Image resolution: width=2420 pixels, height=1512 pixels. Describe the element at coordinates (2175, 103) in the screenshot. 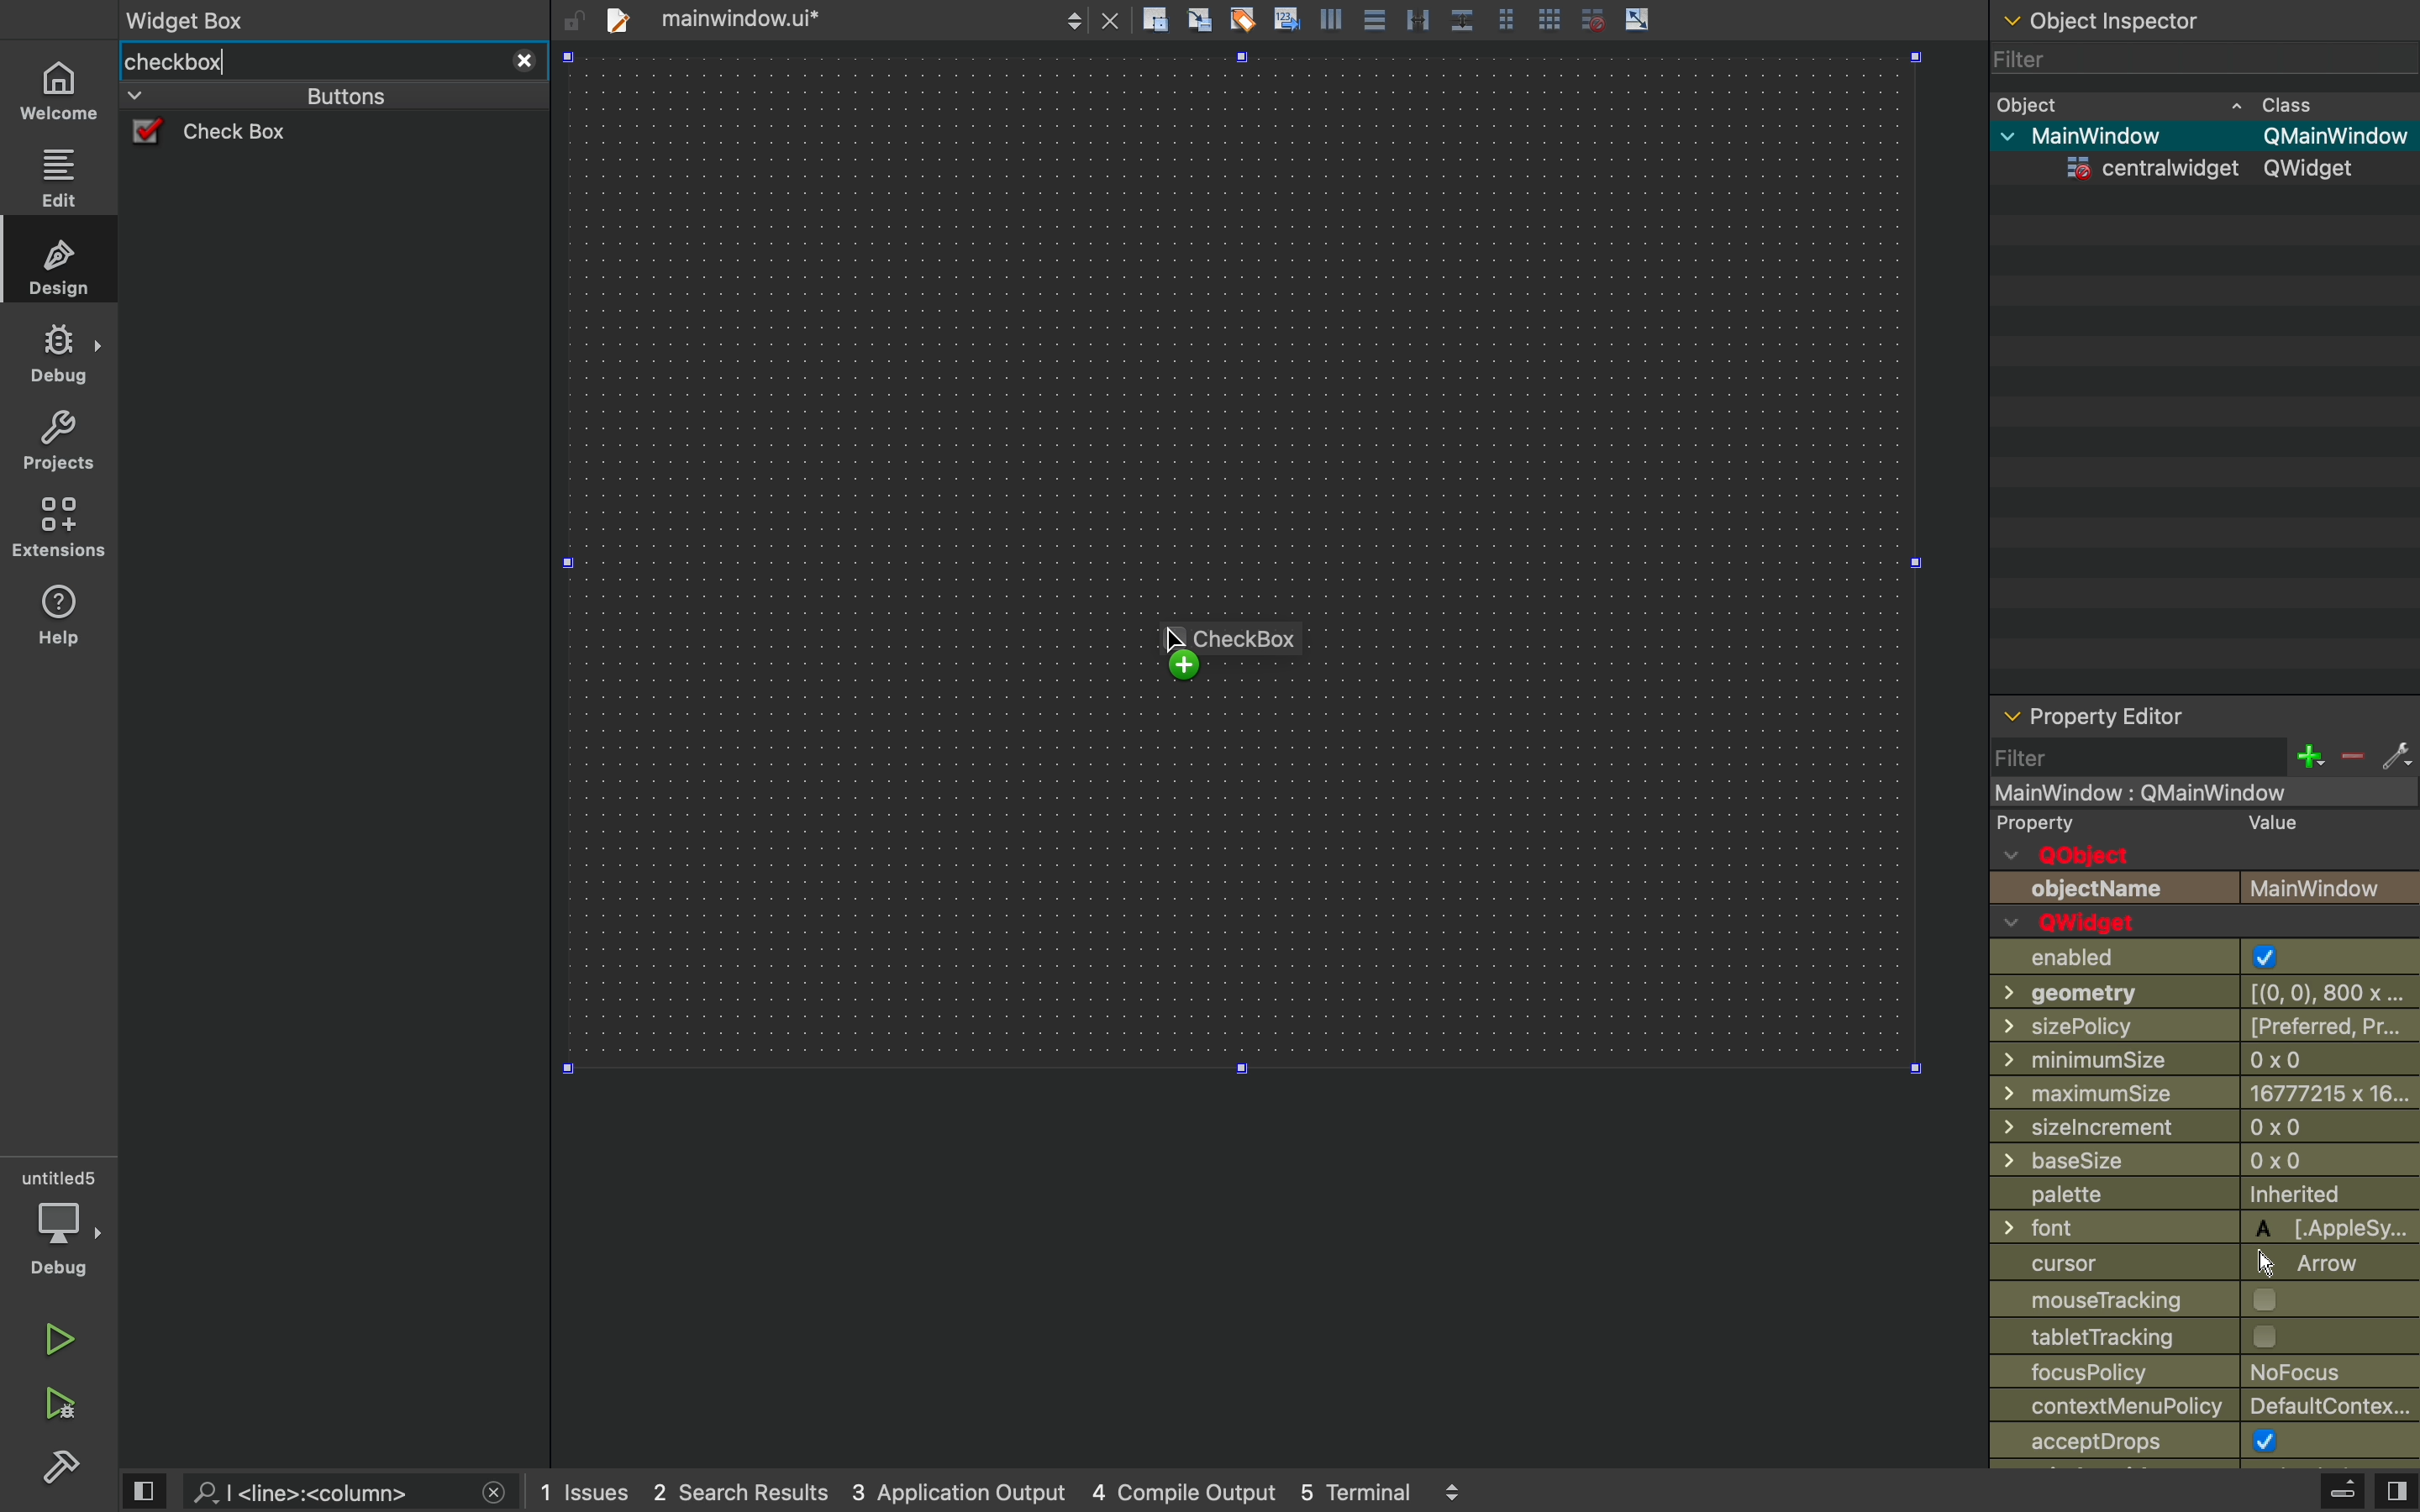

I see `object` at that location.